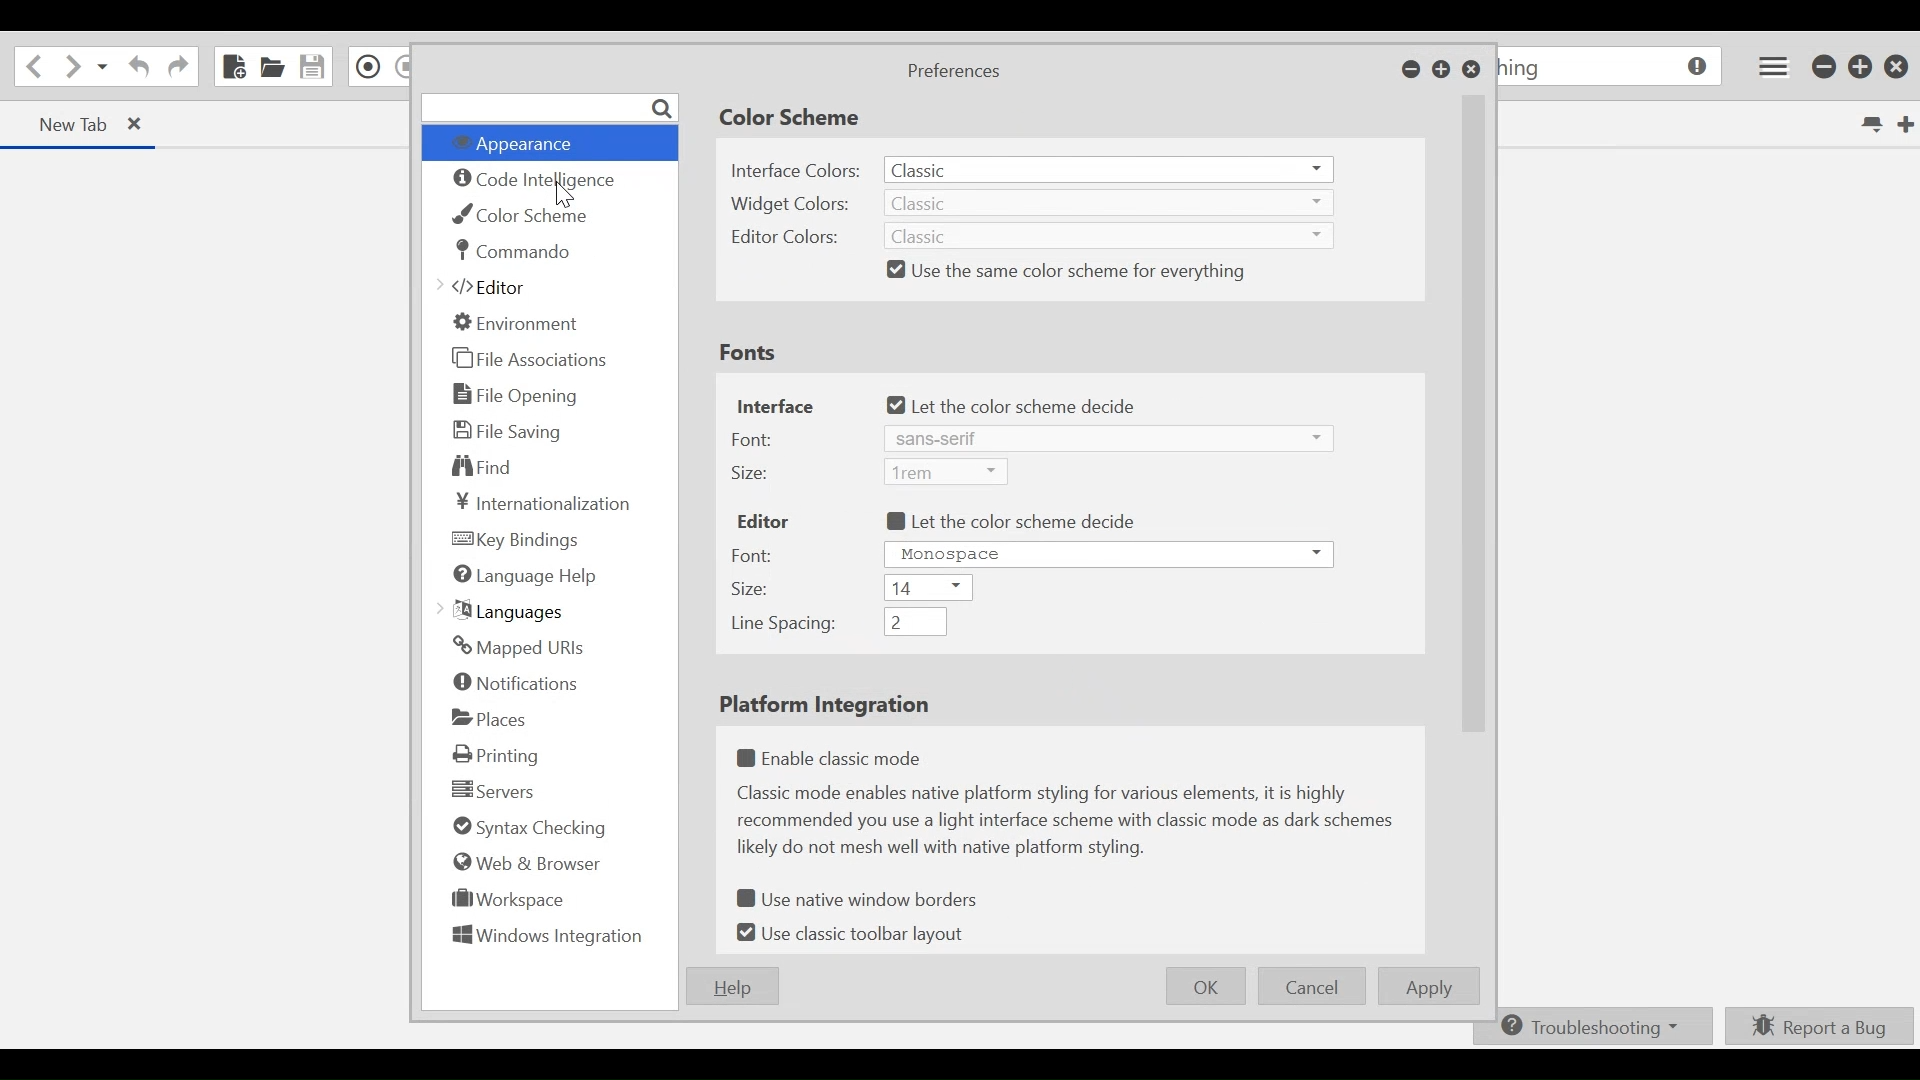 The height and width of the screenshot is (1080, 1920). I want to click on Save File, so click(314, 66).